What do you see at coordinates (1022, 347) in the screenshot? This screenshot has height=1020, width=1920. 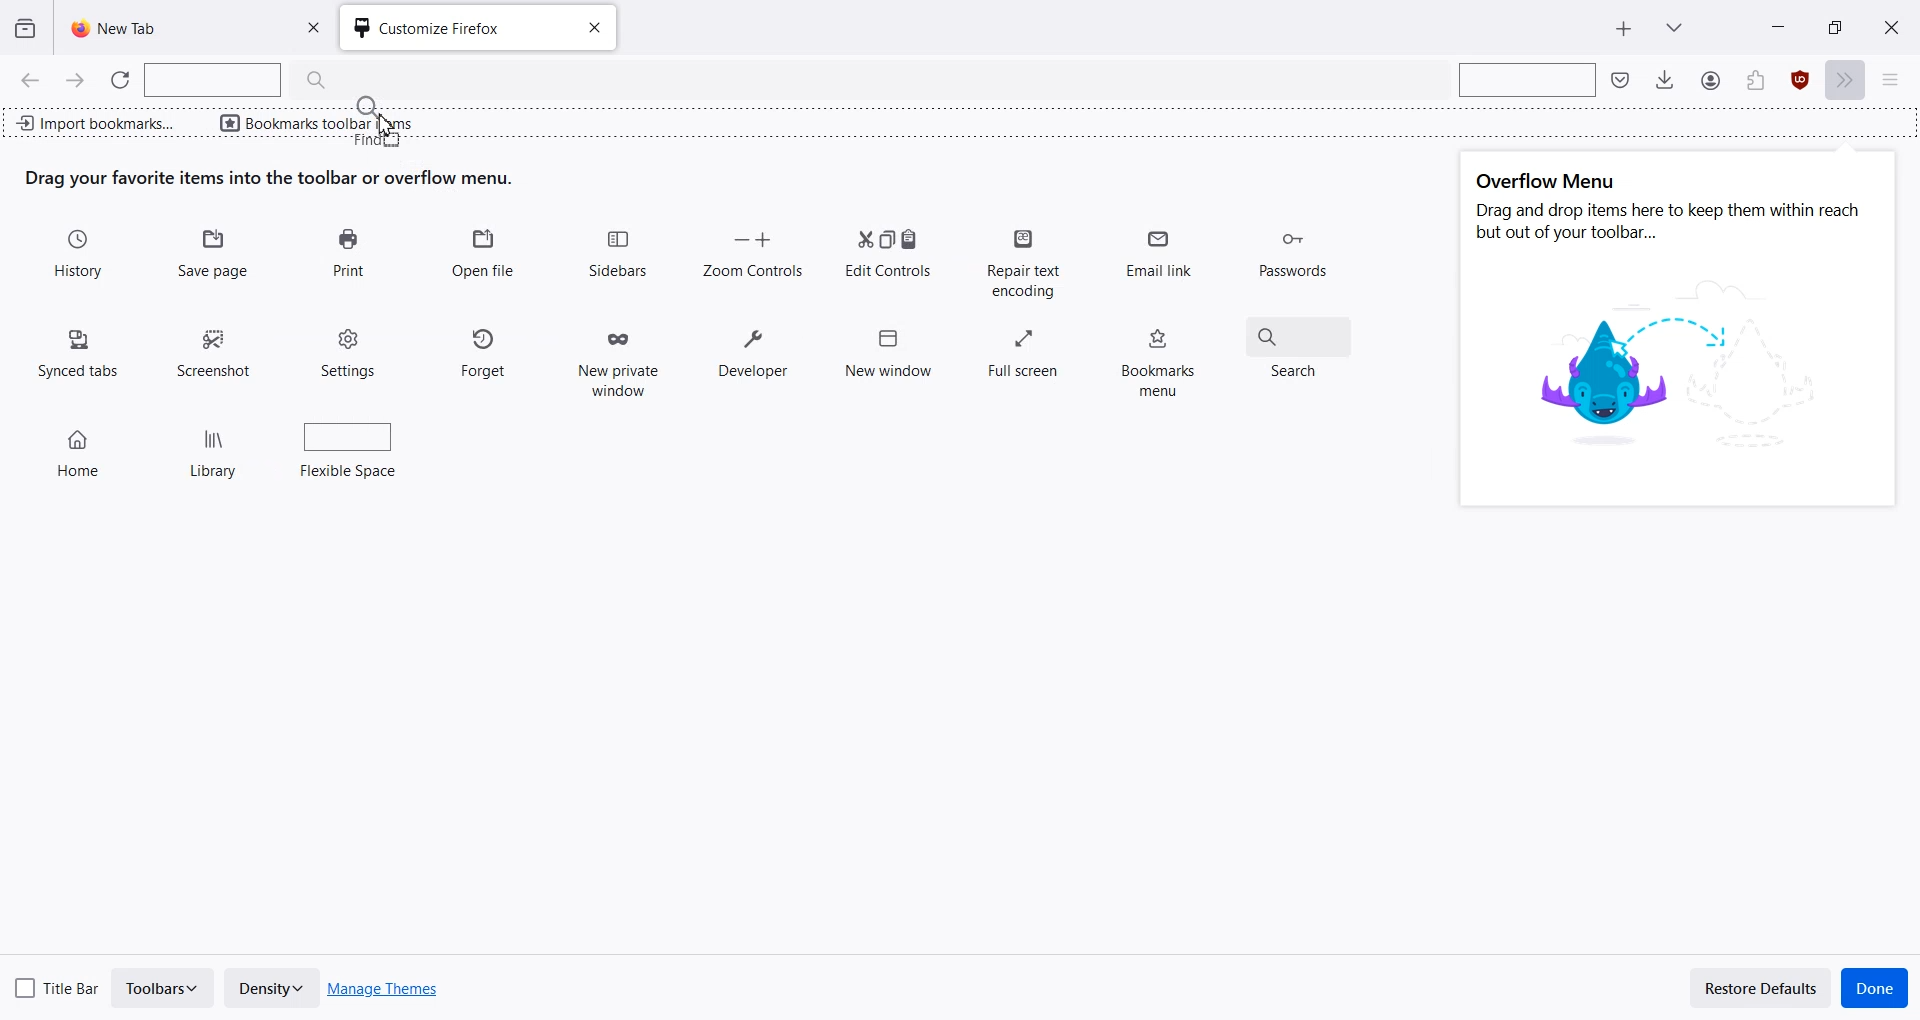 I see `Full screen` at bounding box center [1022, 347].